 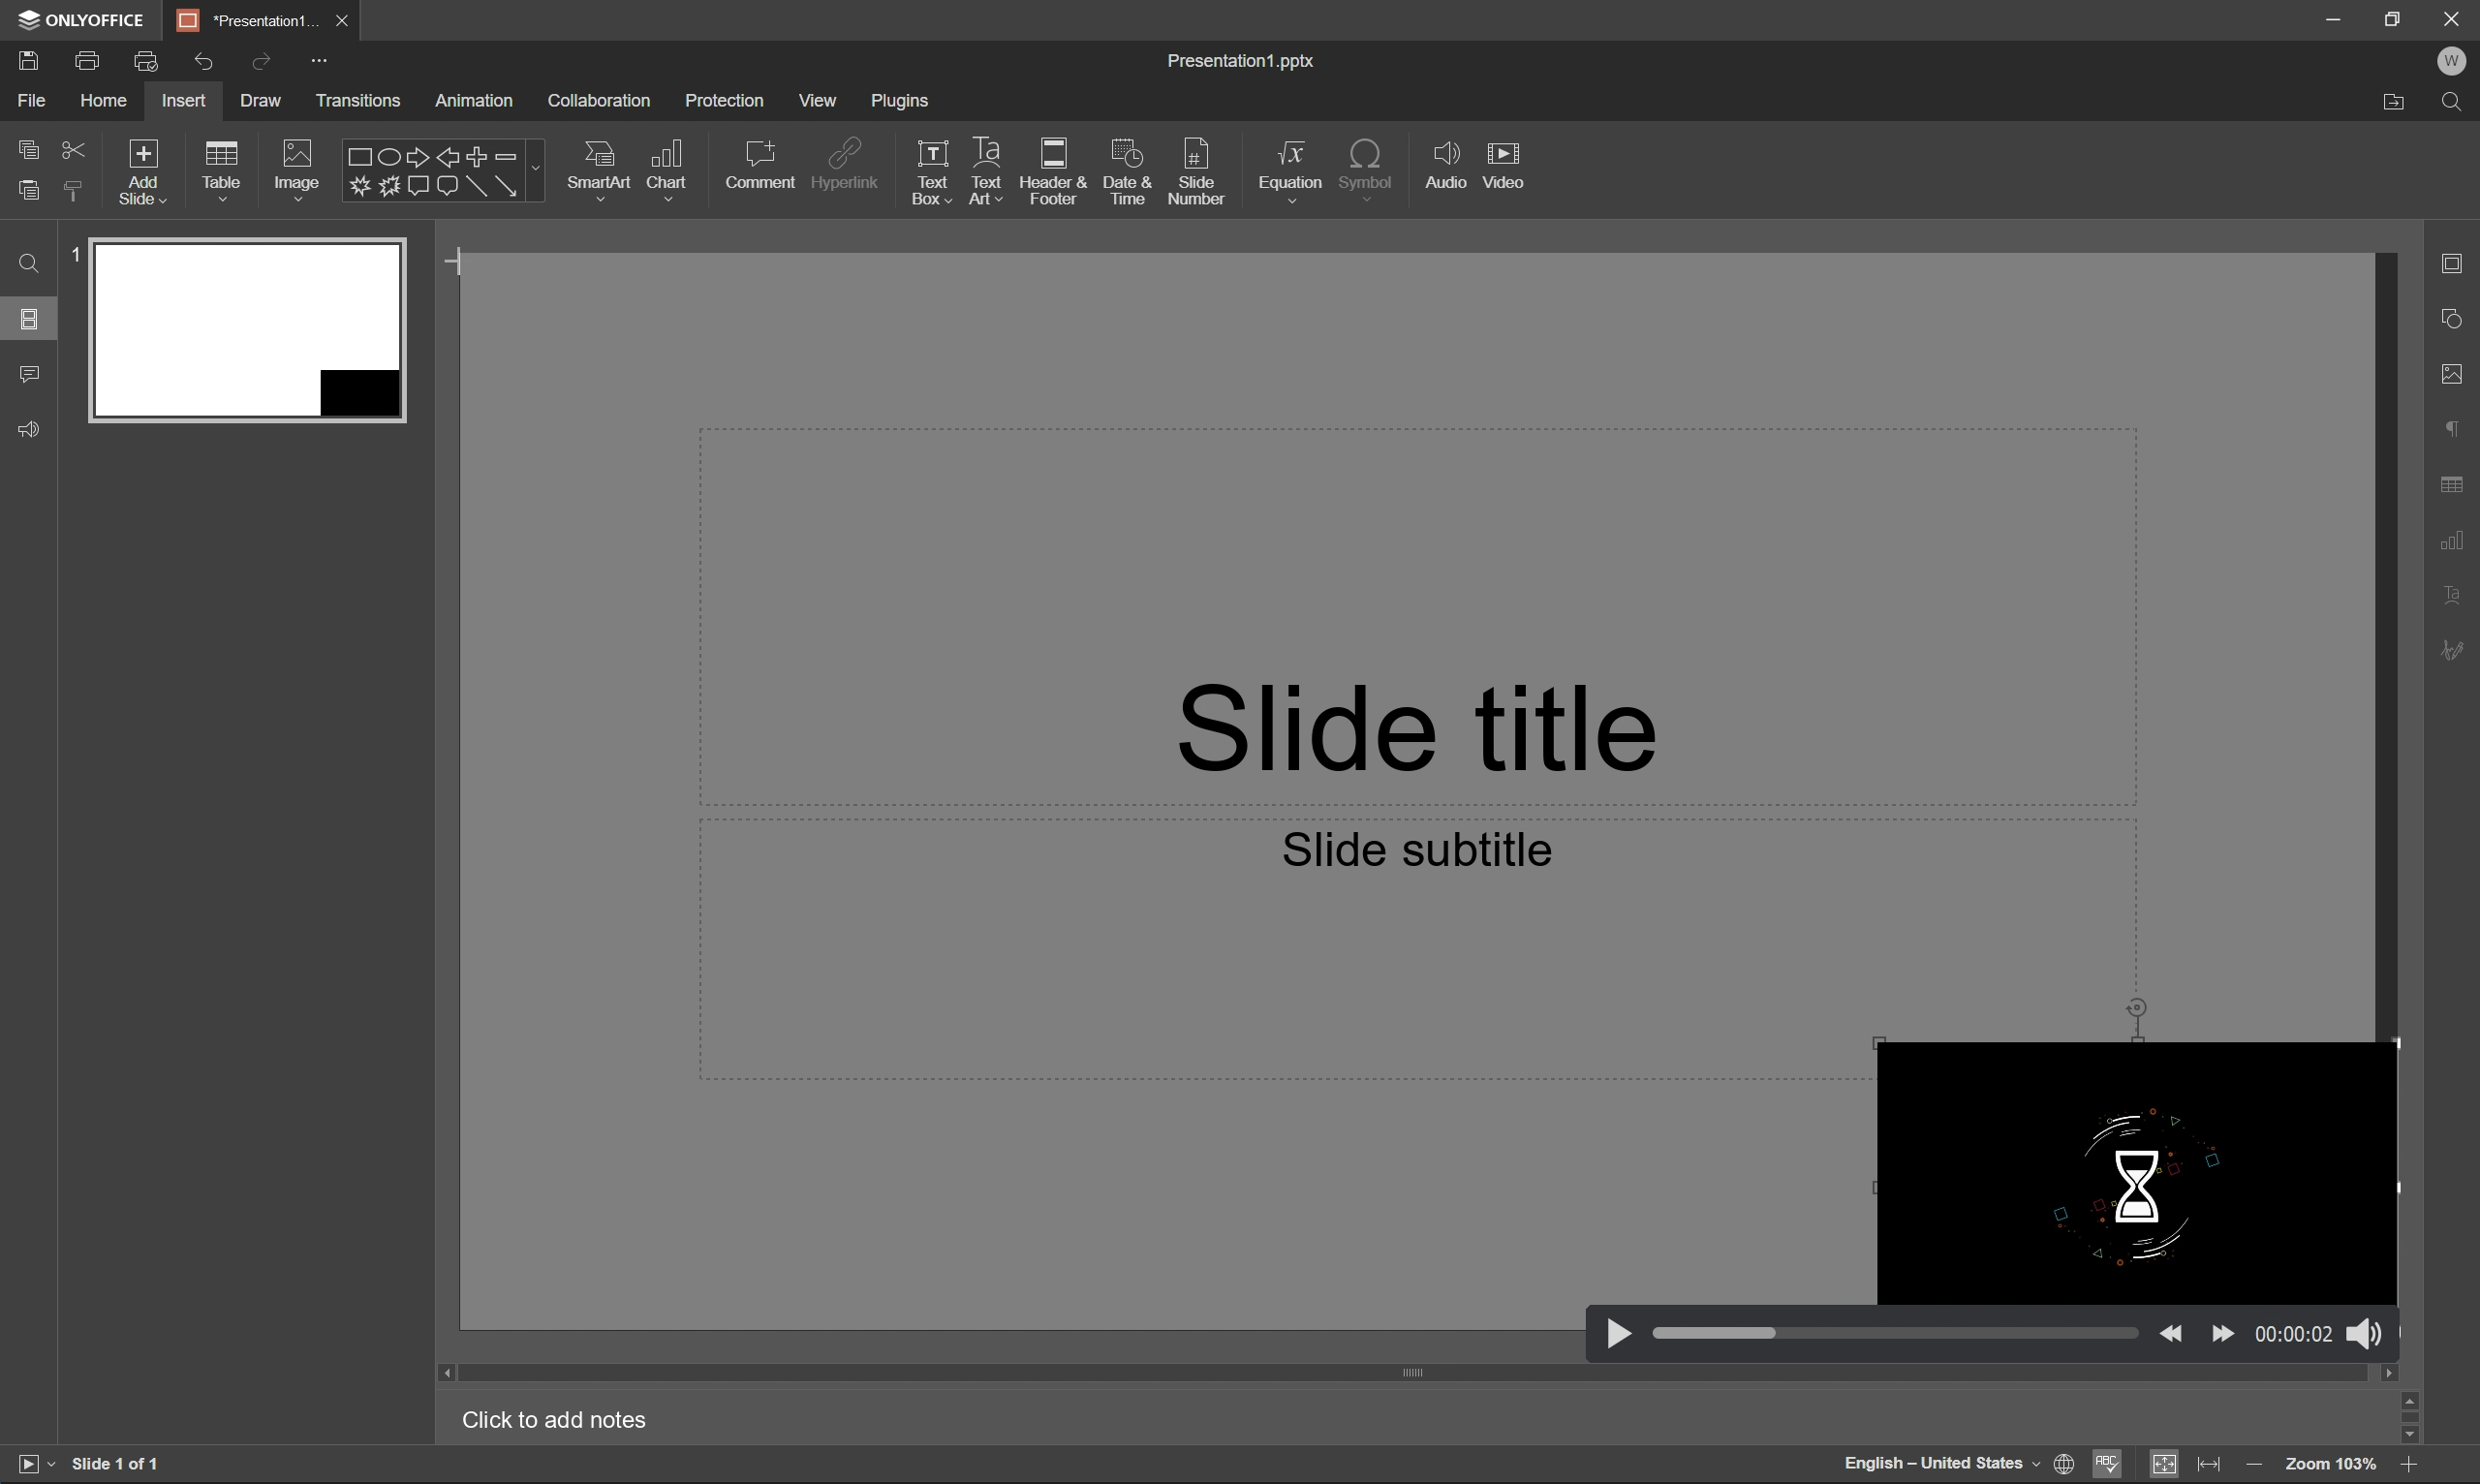 I want to click on zoom in, so click(x=2255, y=1467).